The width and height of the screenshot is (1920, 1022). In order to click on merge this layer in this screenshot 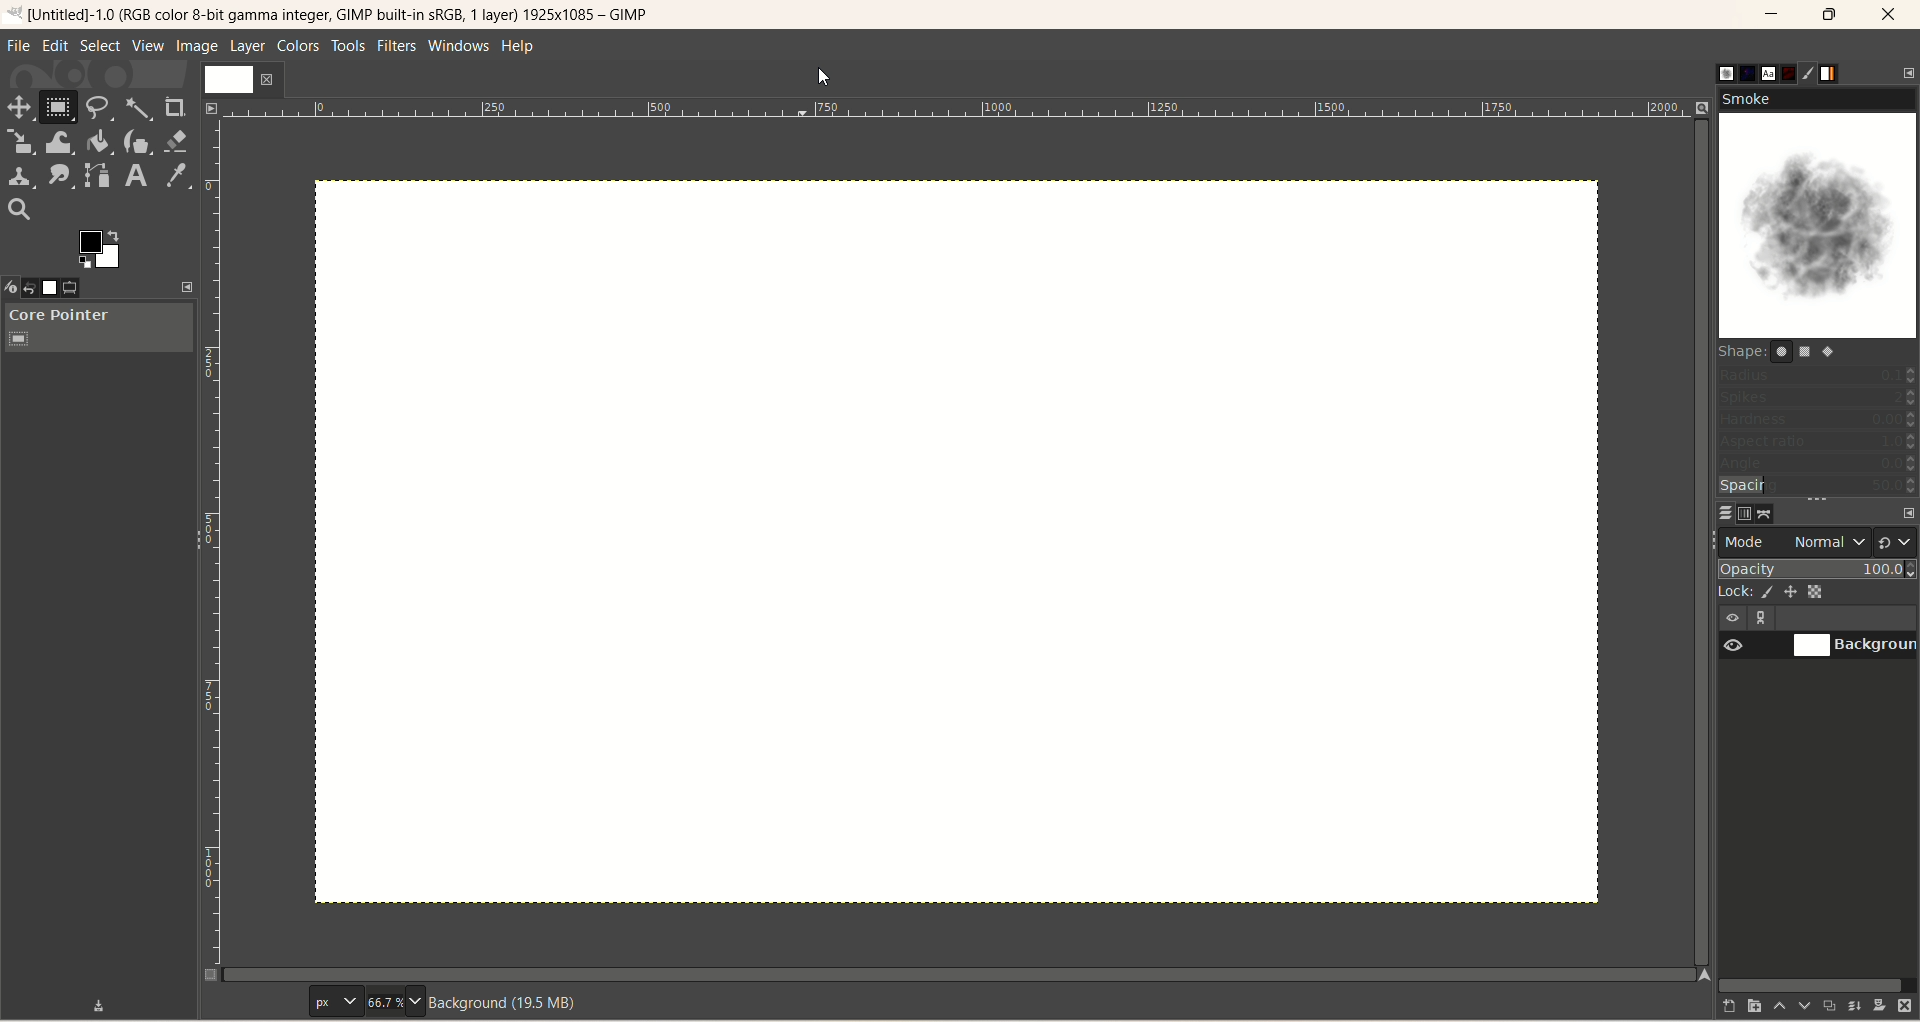, I will do `click(1852, 1003)`.